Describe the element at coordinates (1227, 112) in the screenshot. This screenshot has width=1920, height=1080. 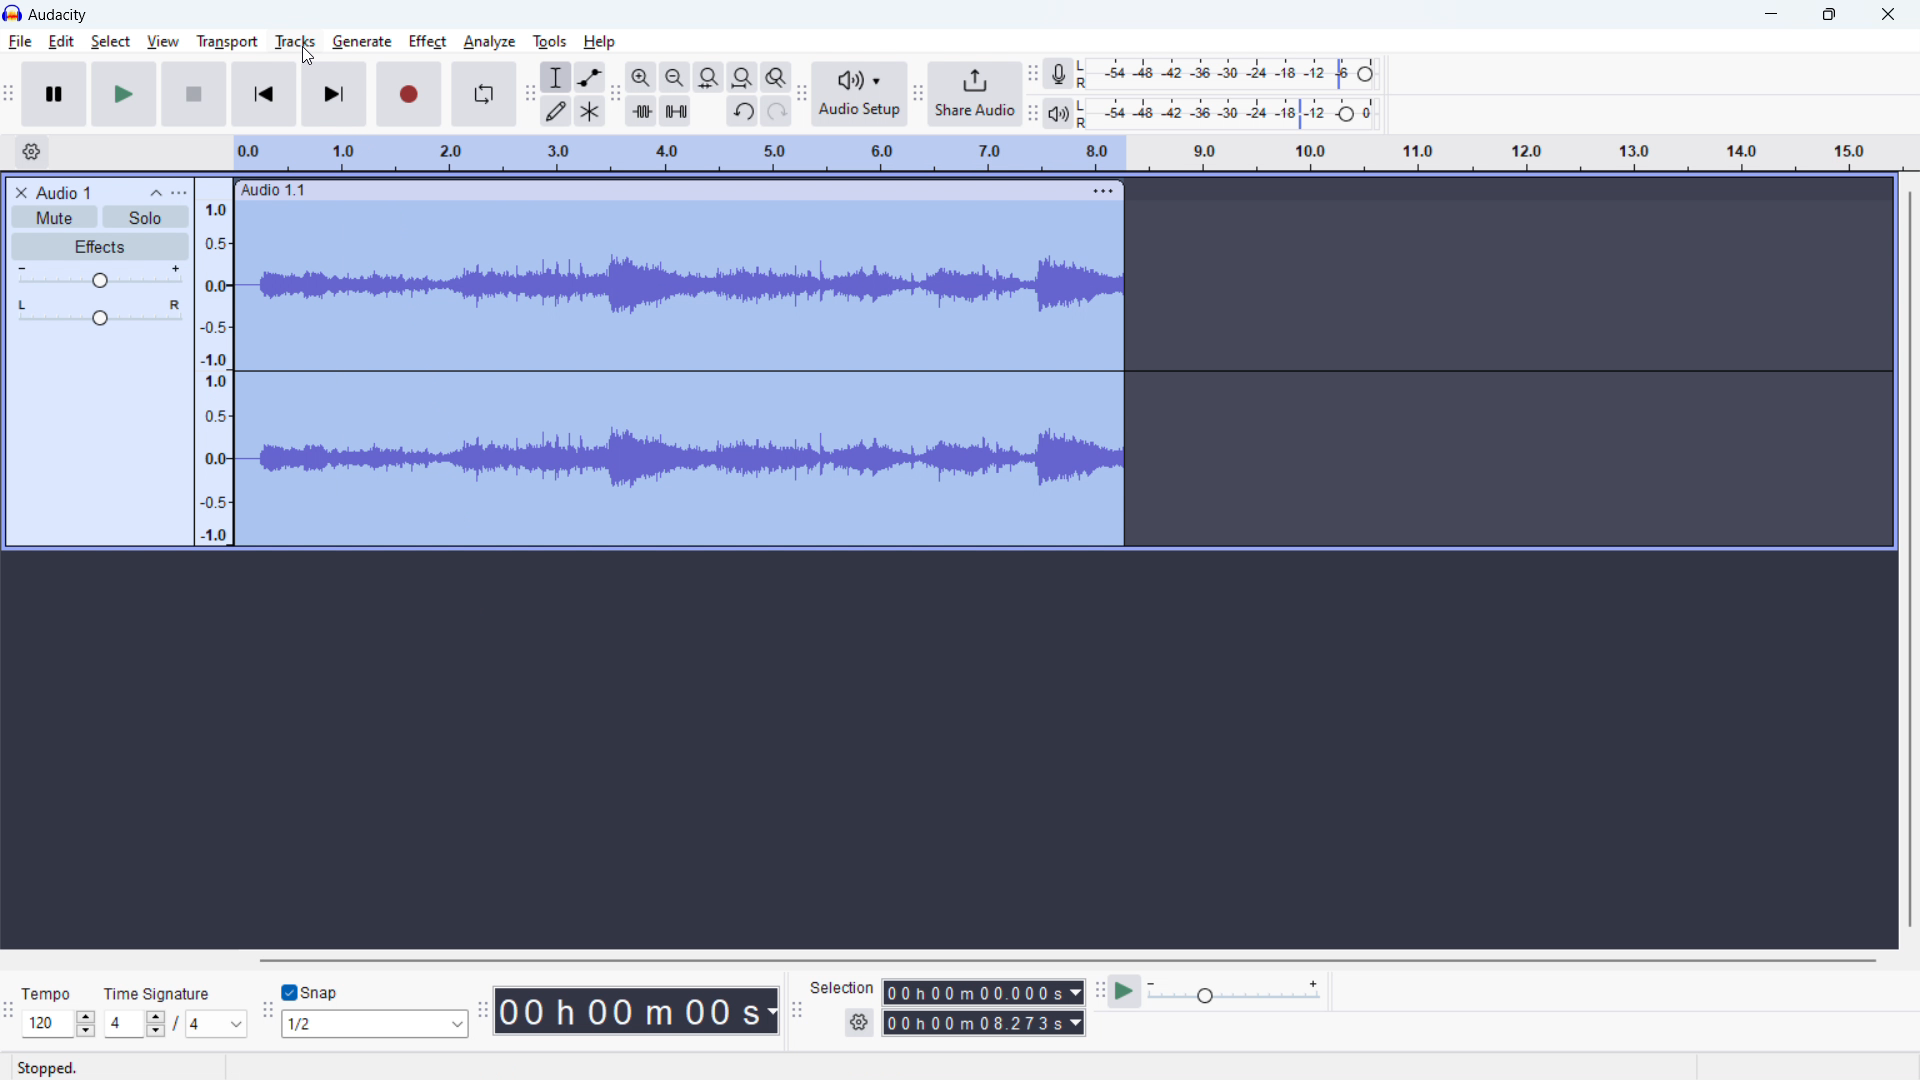
I see `playback level` at that location.